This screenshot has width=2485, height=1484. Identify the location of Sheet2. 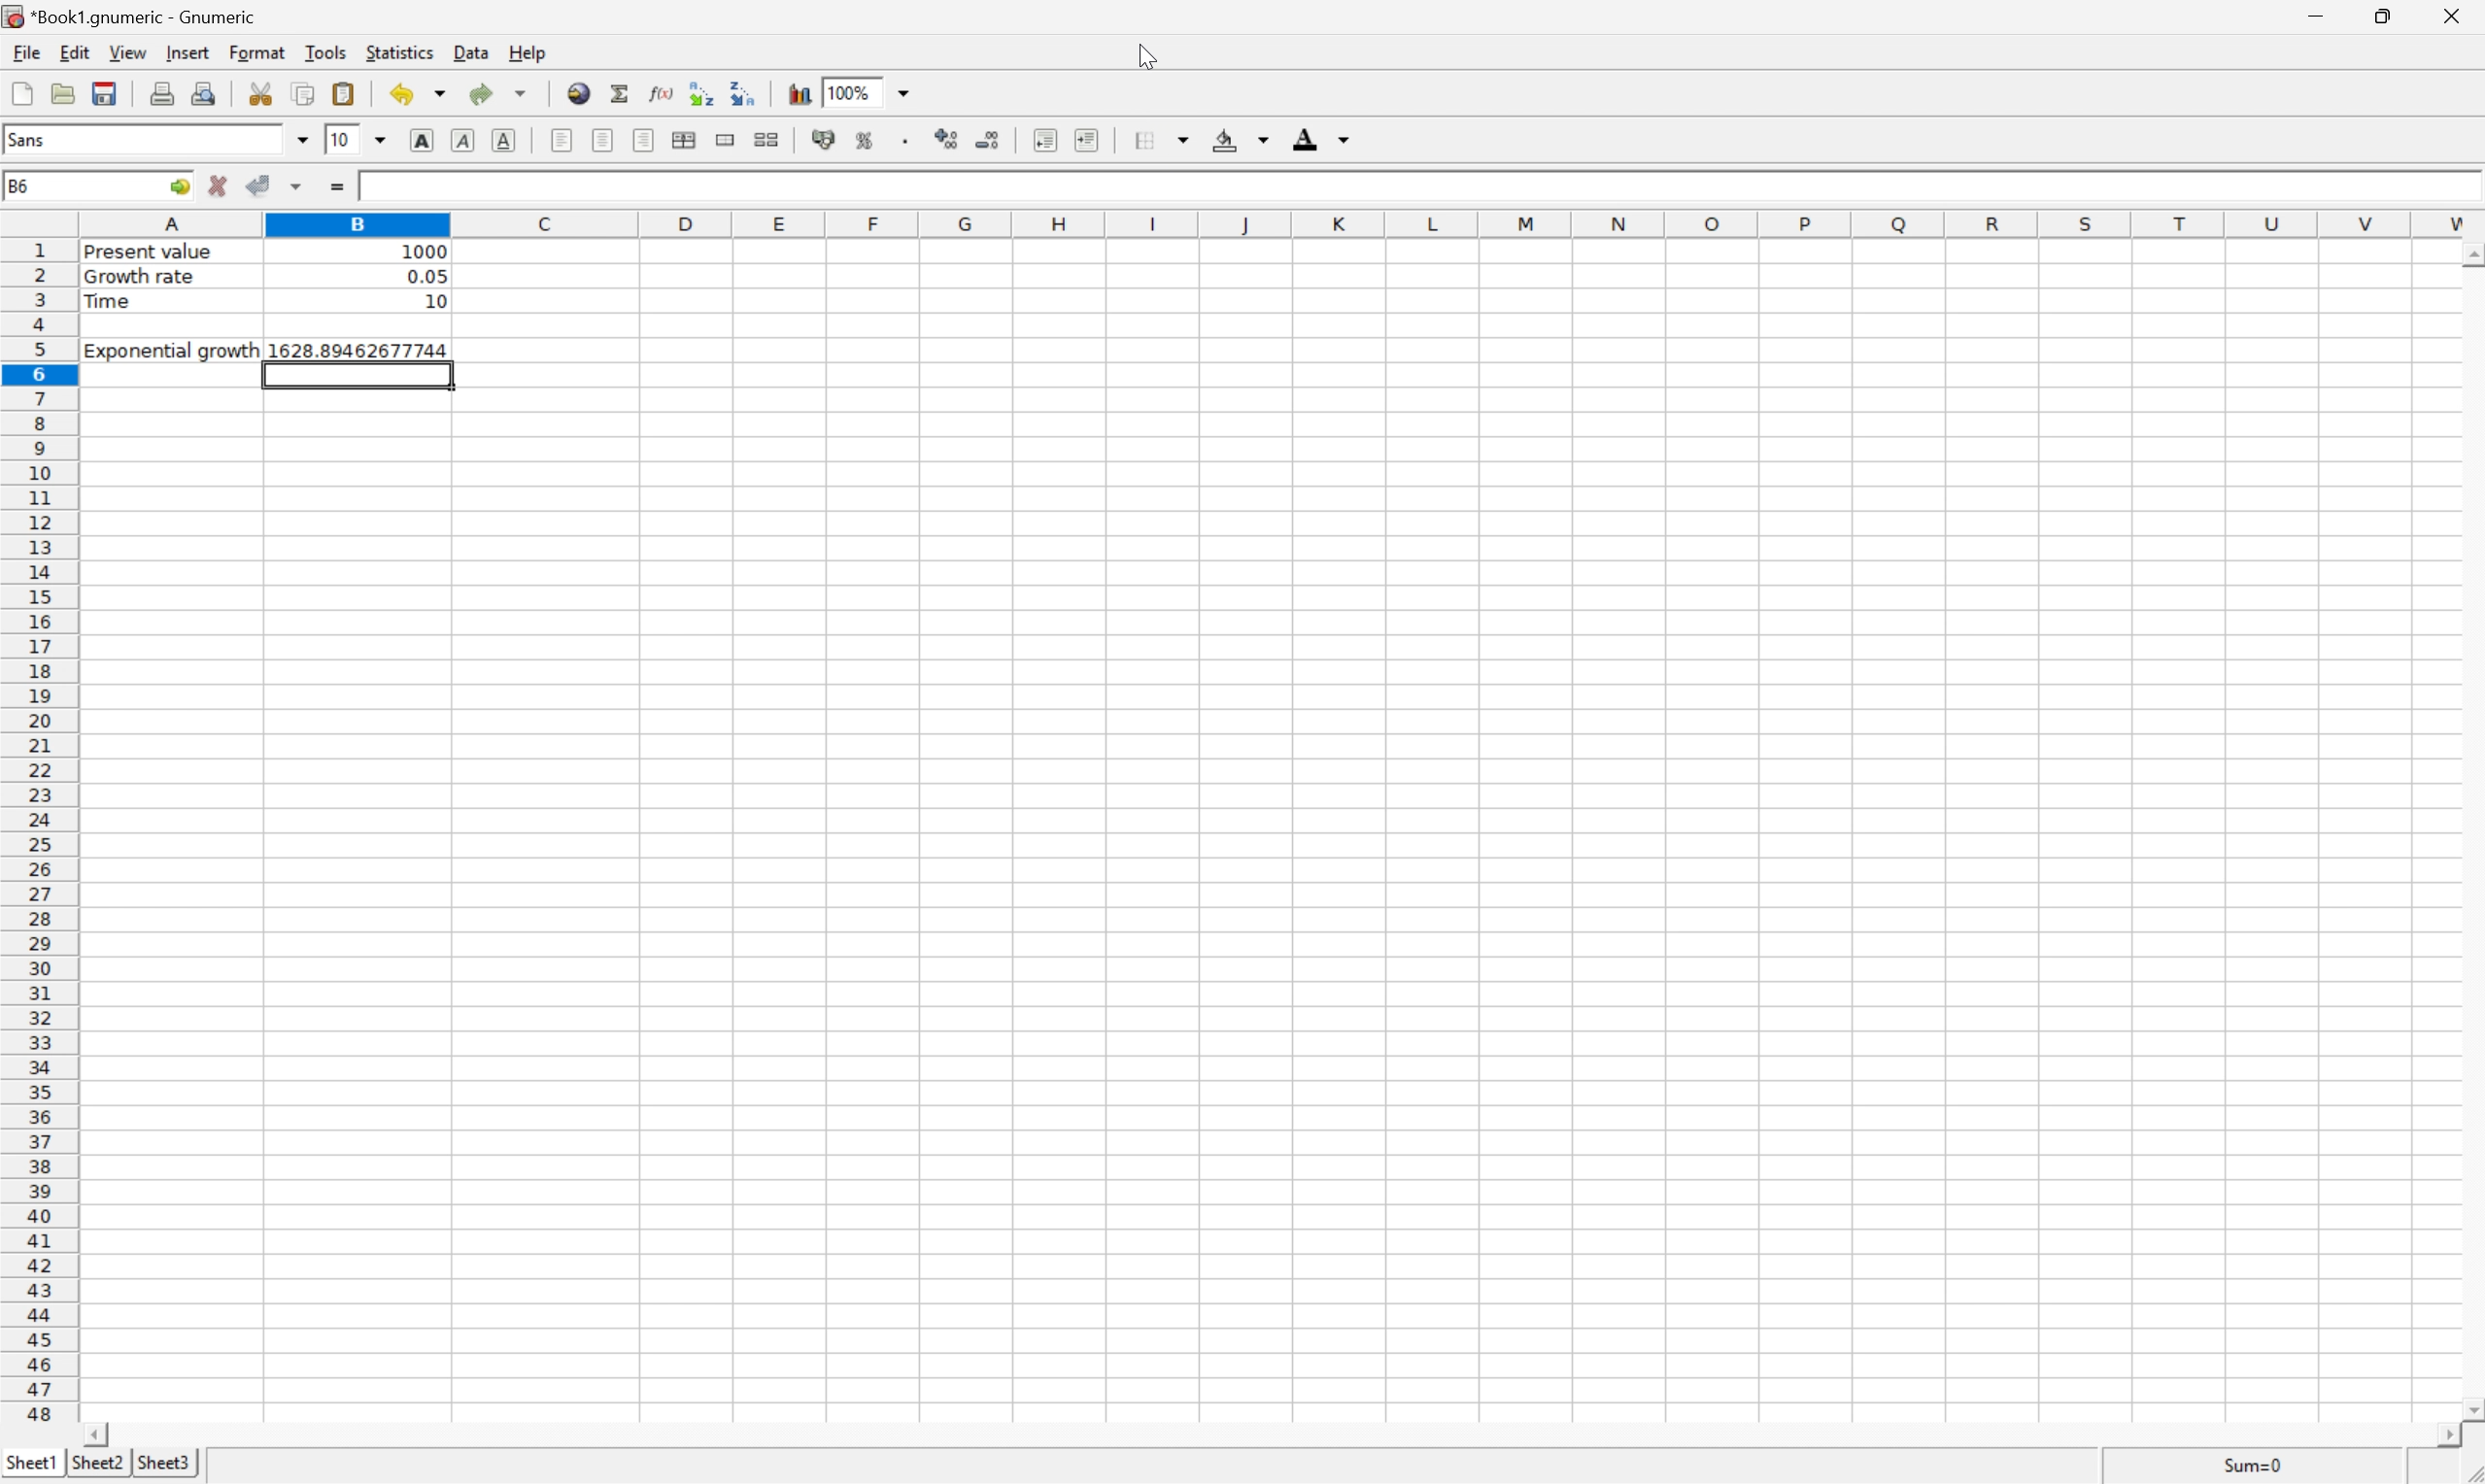
(100, 1461).